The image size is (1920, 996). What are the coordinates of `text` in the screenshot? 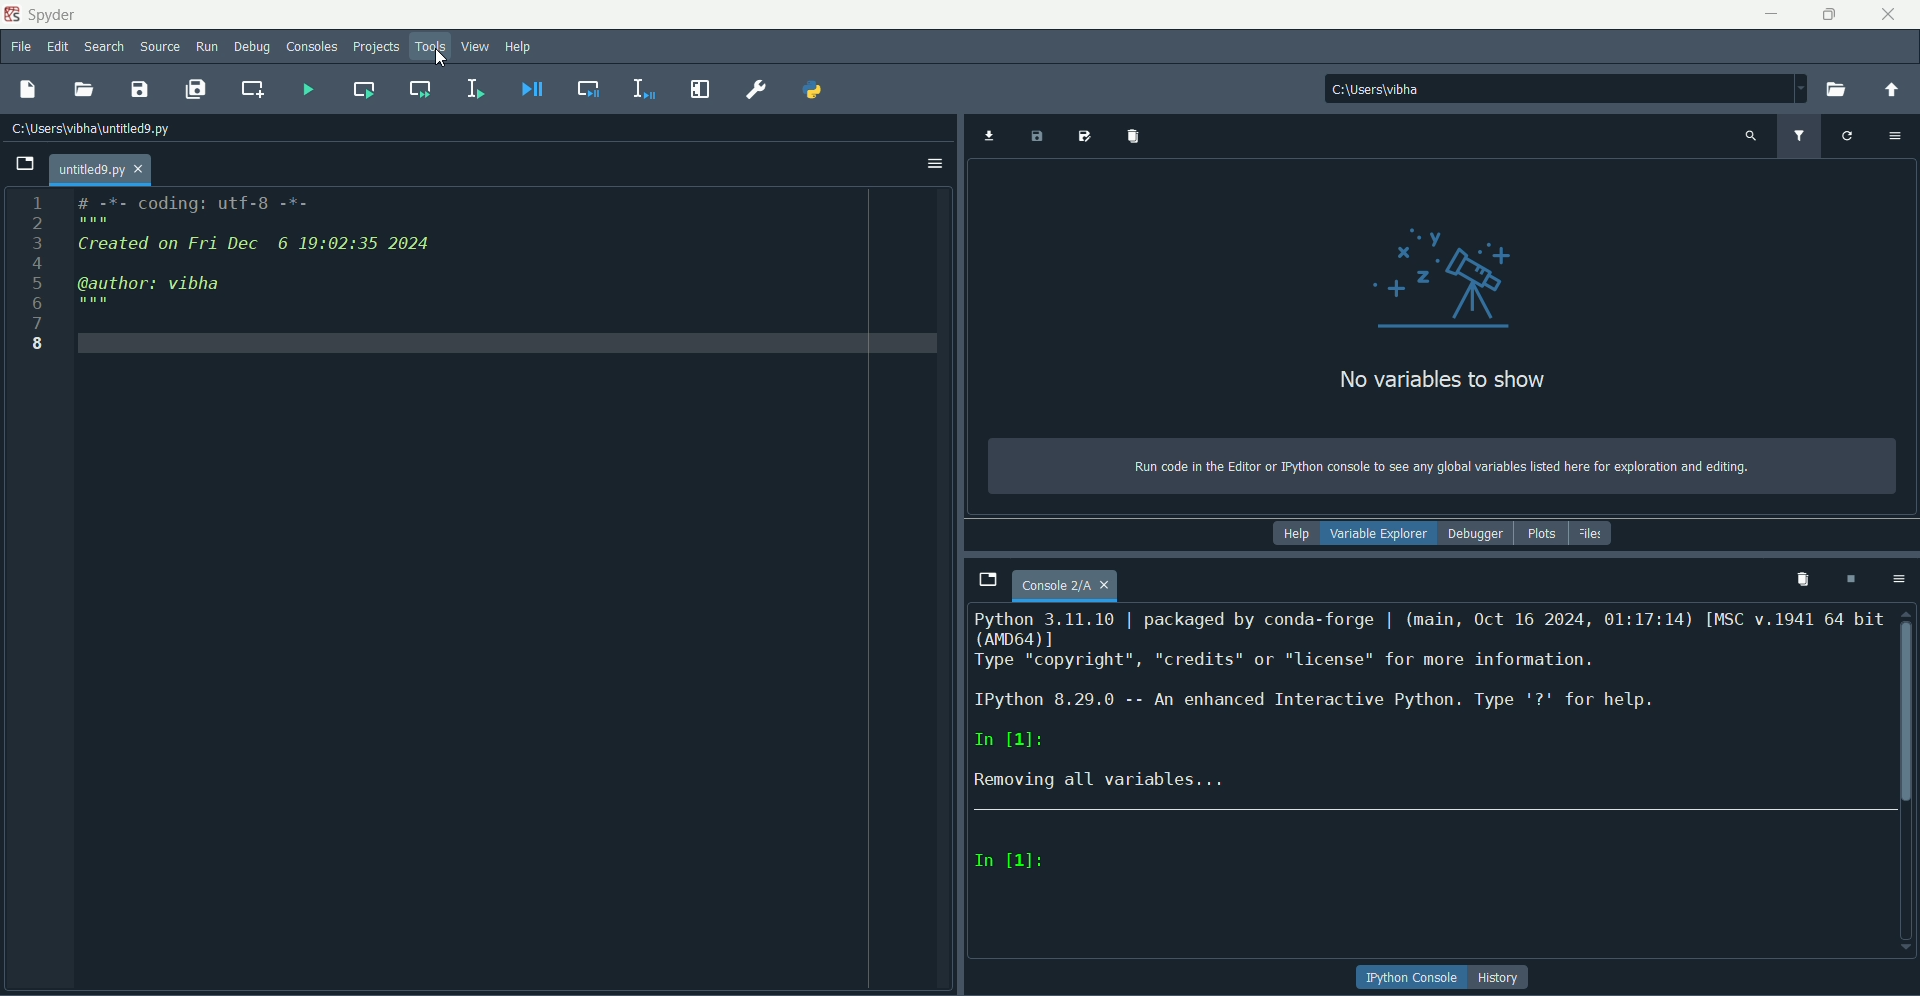 It's located at (1439, 467).